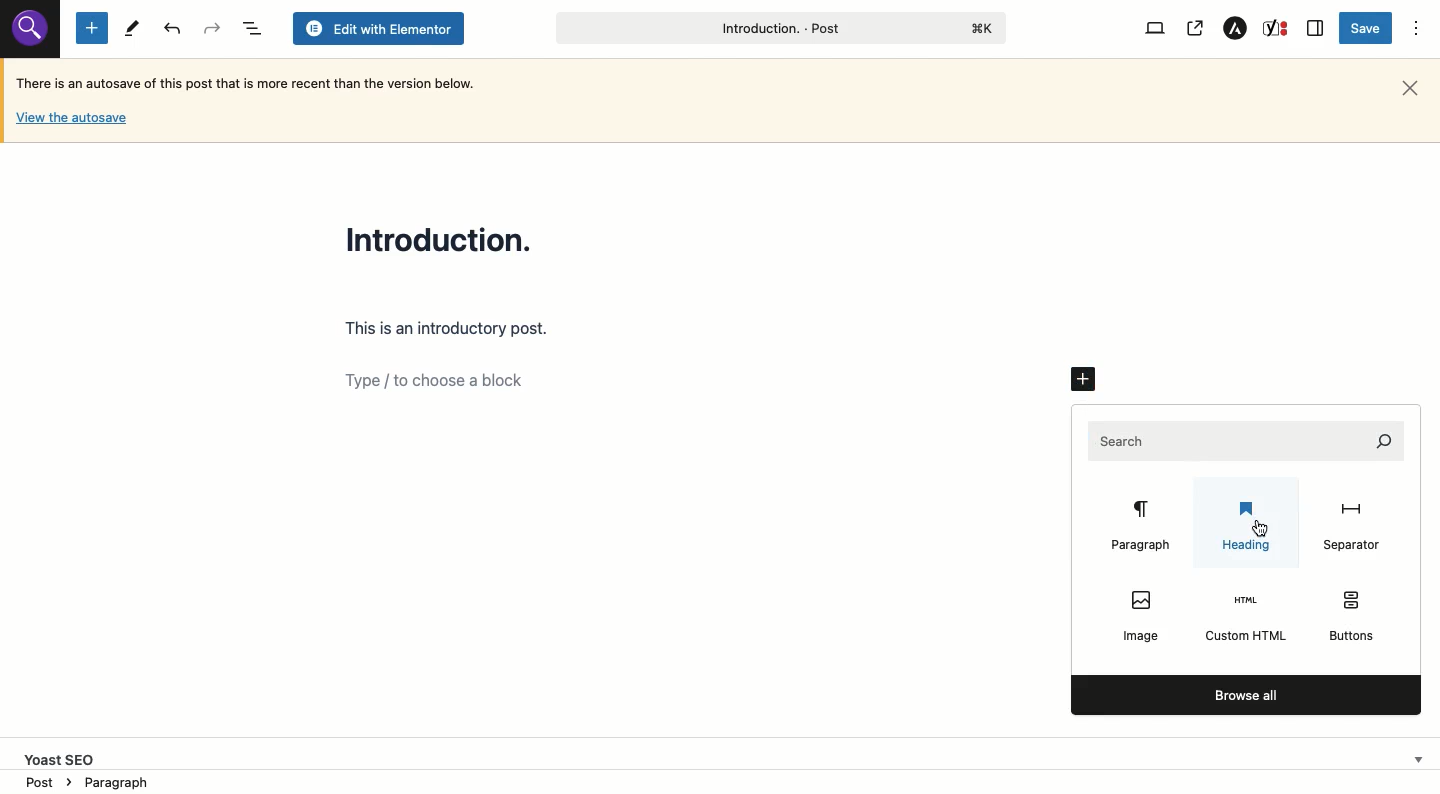  I want to click on Yoast, so click(1277, 29).